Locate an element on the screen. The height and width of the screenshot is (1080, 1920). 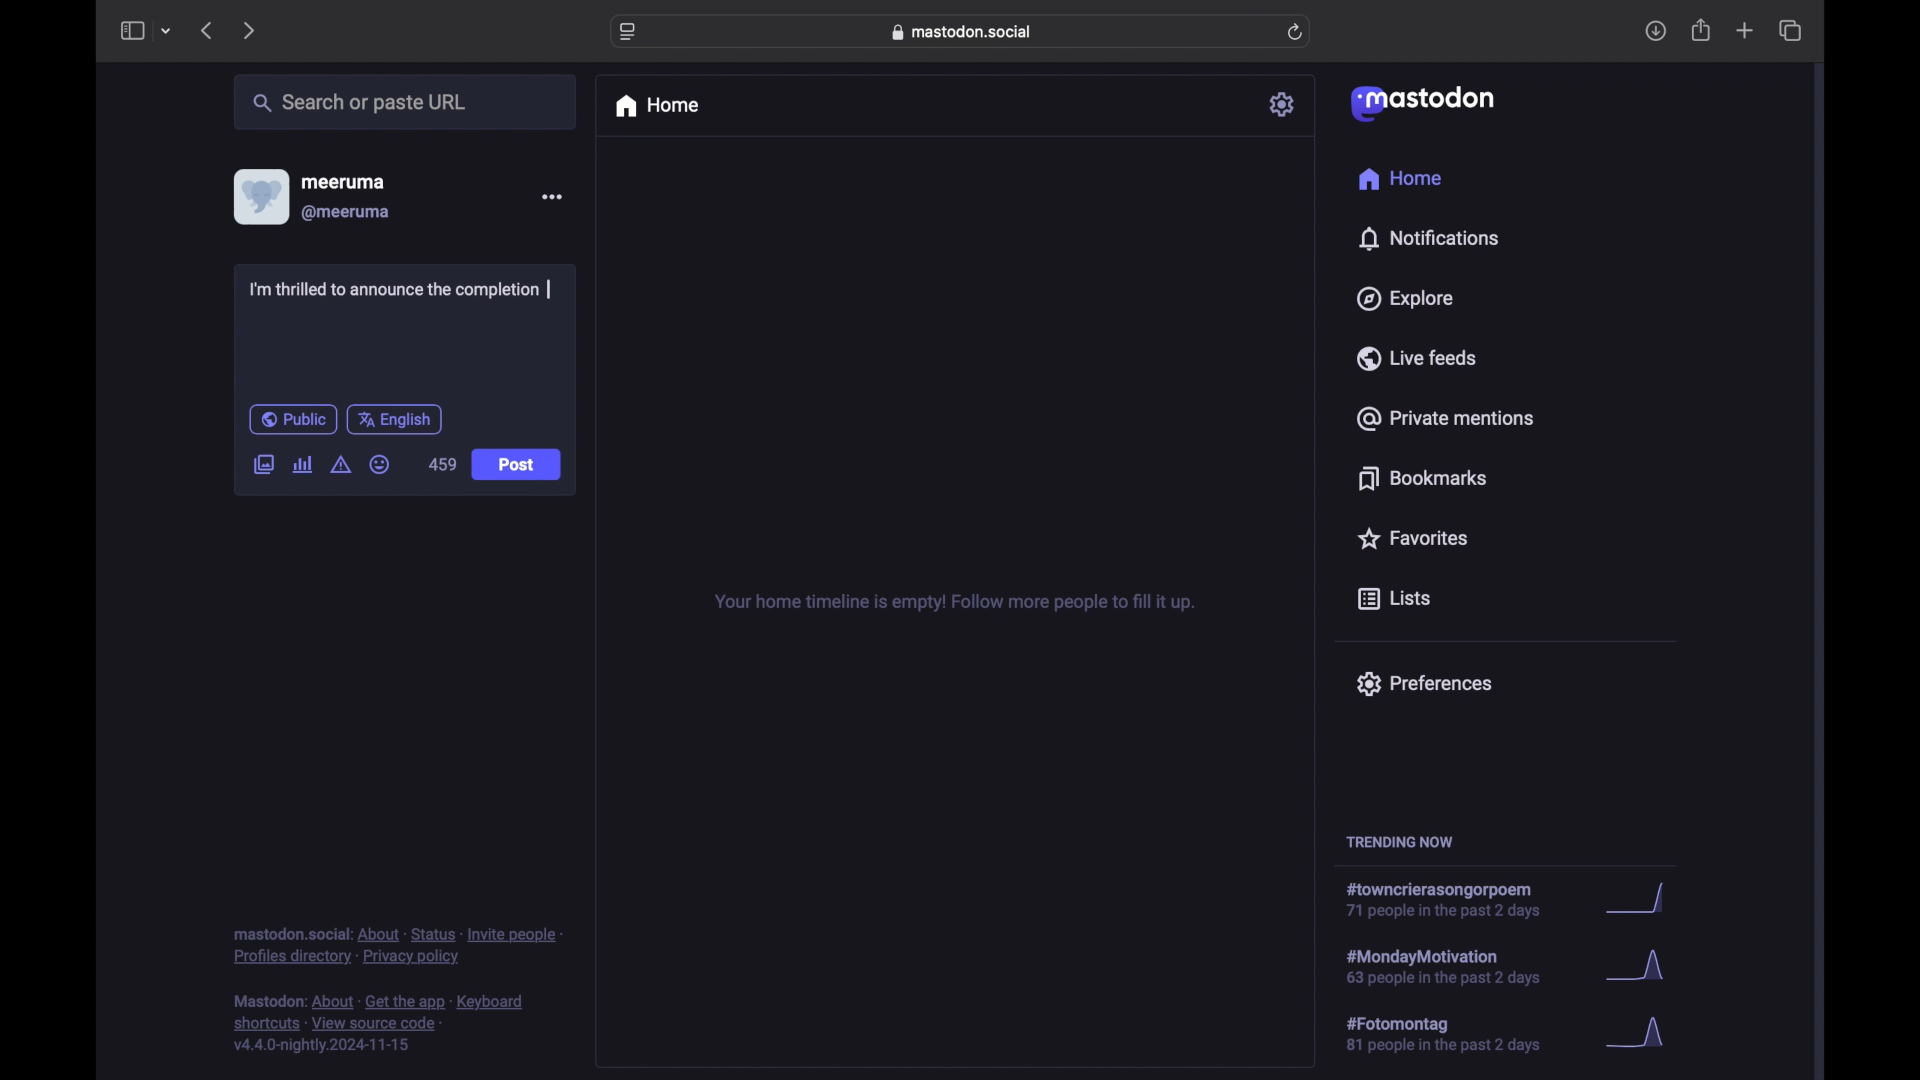
live feeds is located at coordinates (1415, 357).